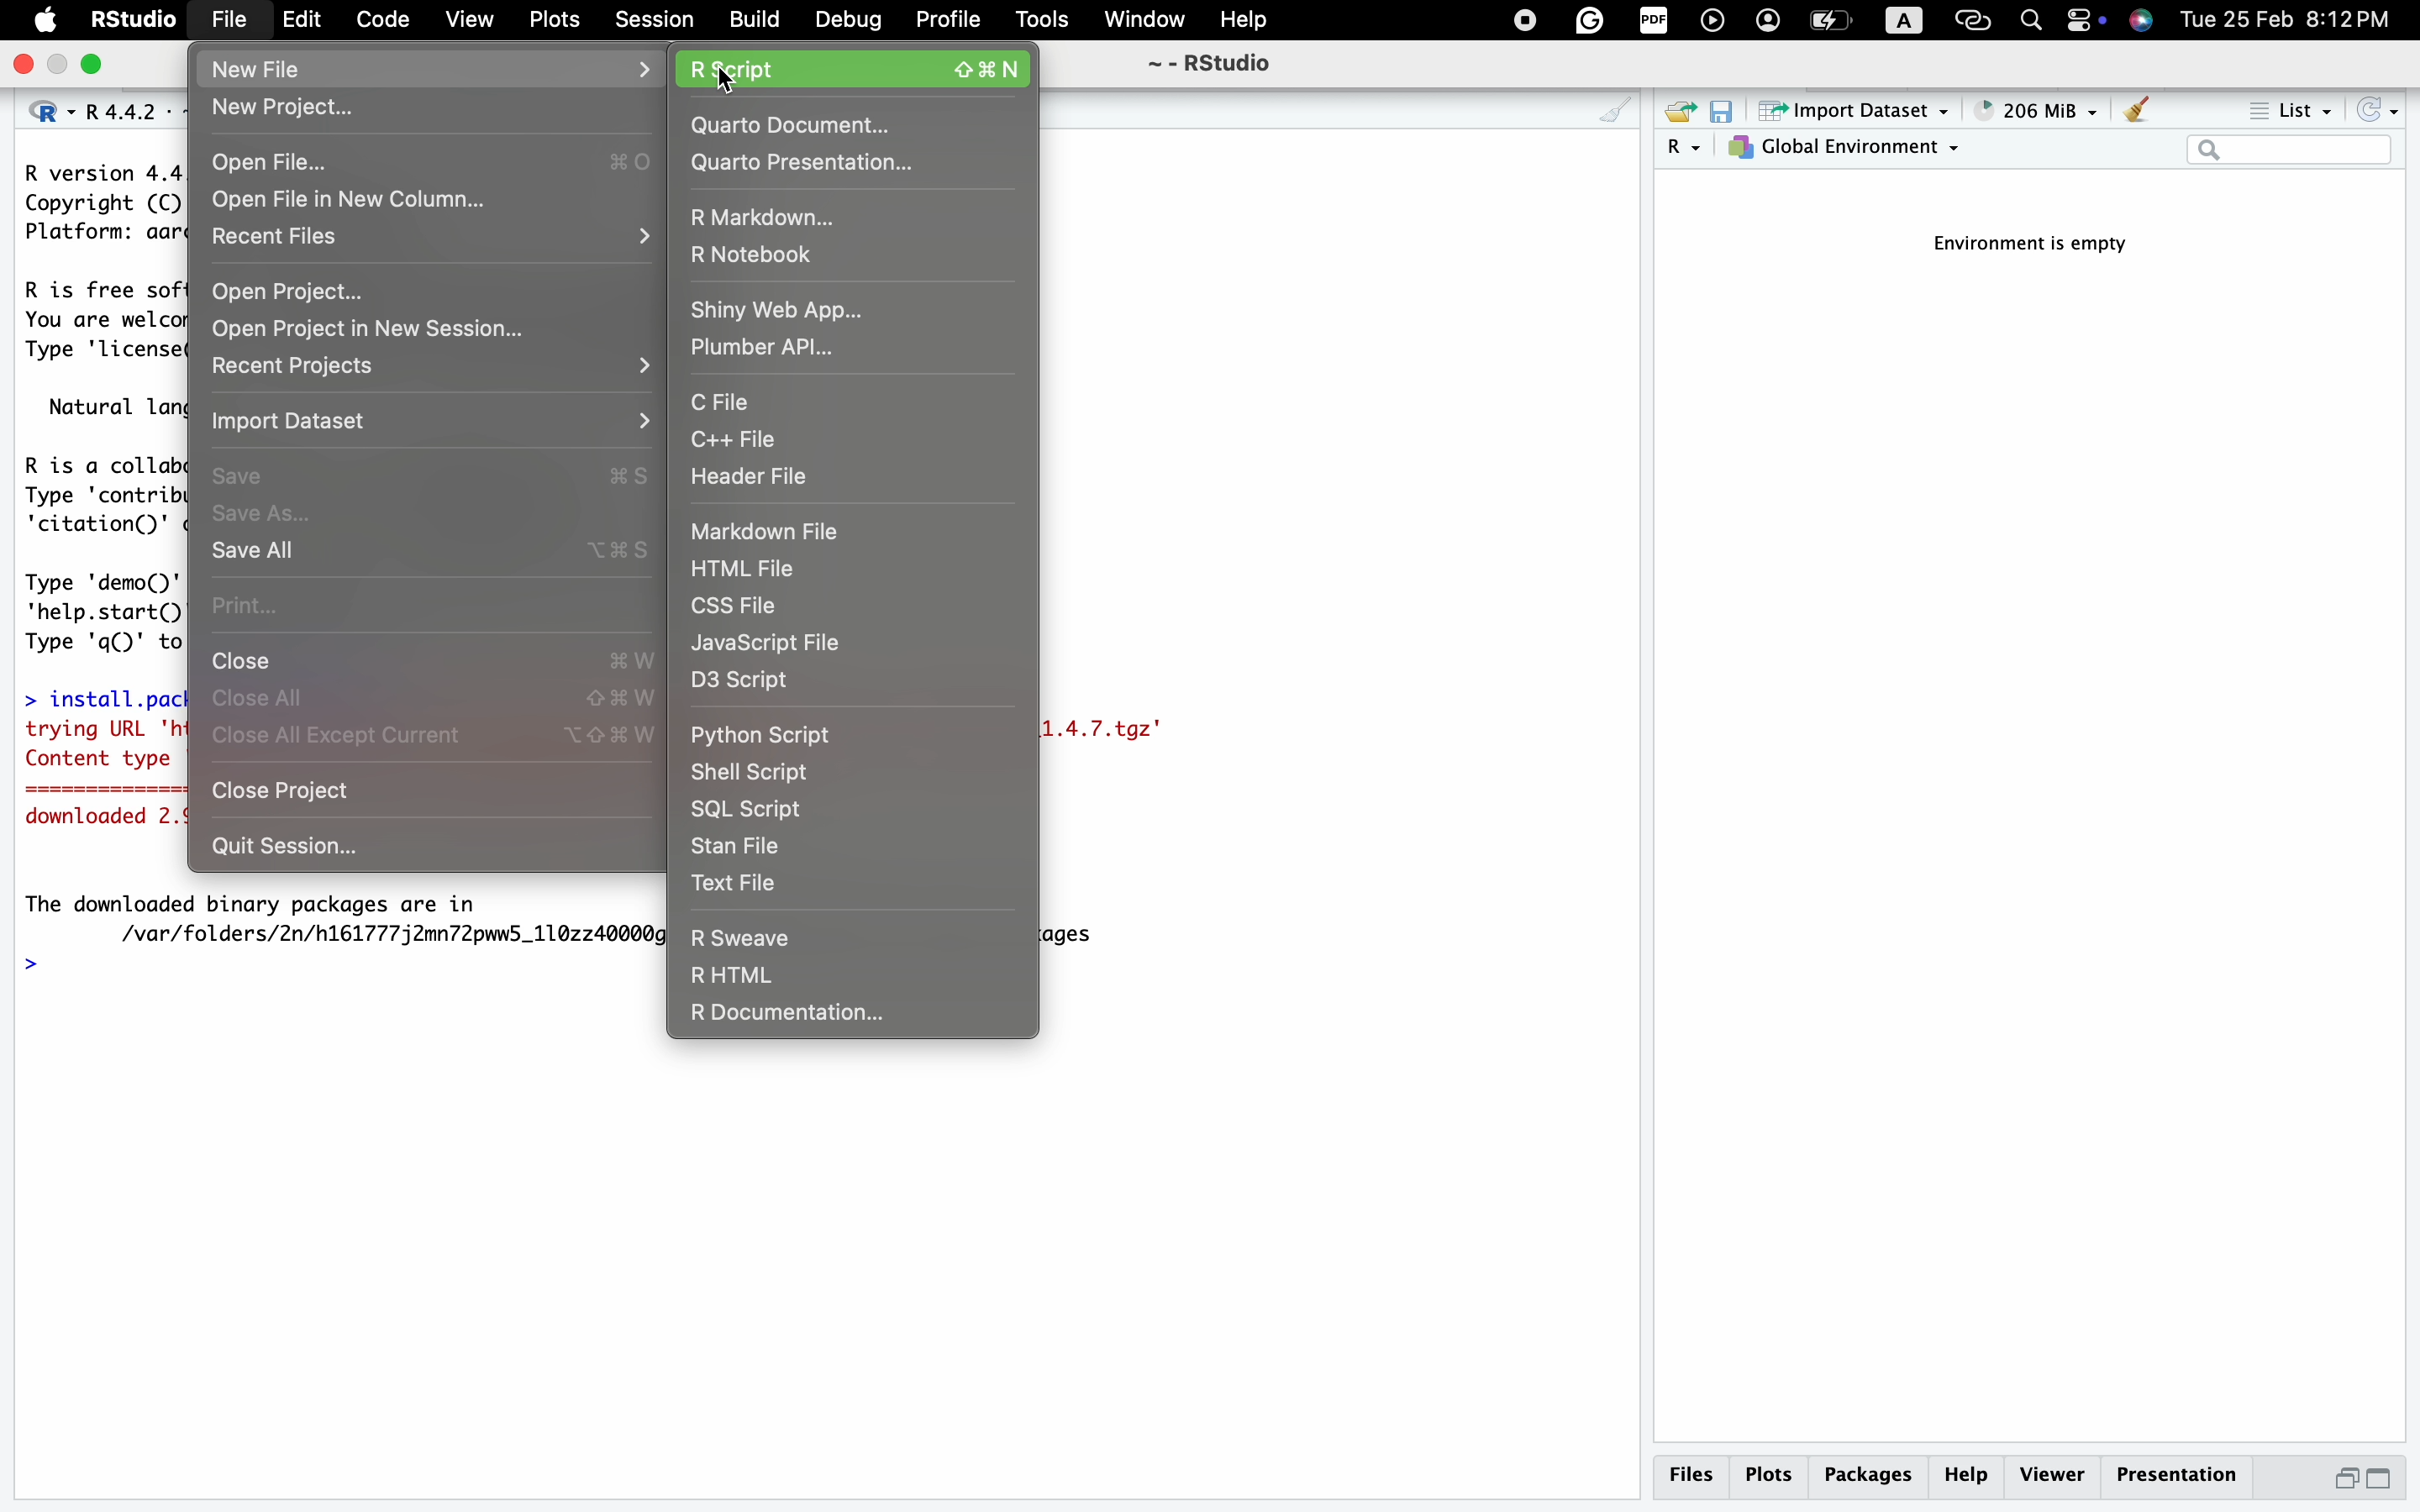 This screenshot has height=1512, width=2420. Describe the element at coordinates (132, 18) in the screenshot. I see `RStudio` at that location.